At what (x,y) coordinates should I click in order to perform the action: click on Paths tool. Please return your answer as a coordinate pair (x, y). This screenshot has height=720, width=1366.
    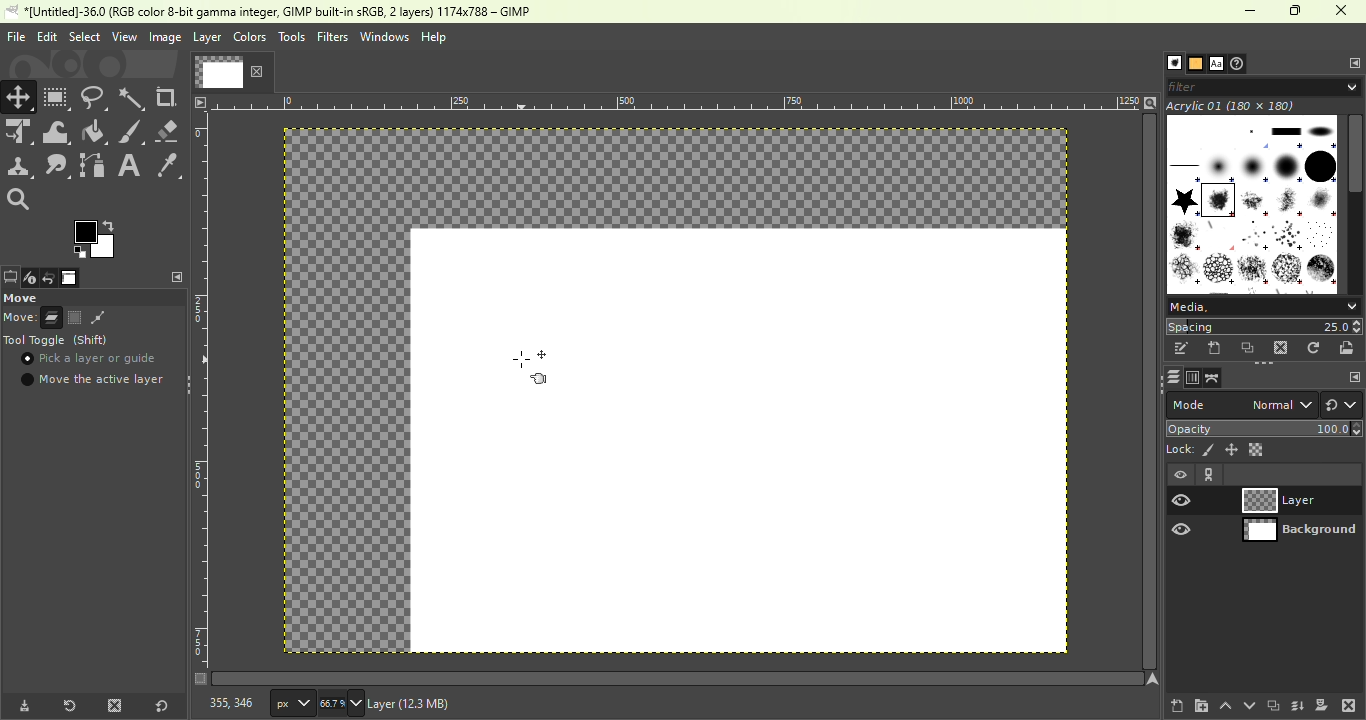
    Looking at the image, I should click on (93, 165).